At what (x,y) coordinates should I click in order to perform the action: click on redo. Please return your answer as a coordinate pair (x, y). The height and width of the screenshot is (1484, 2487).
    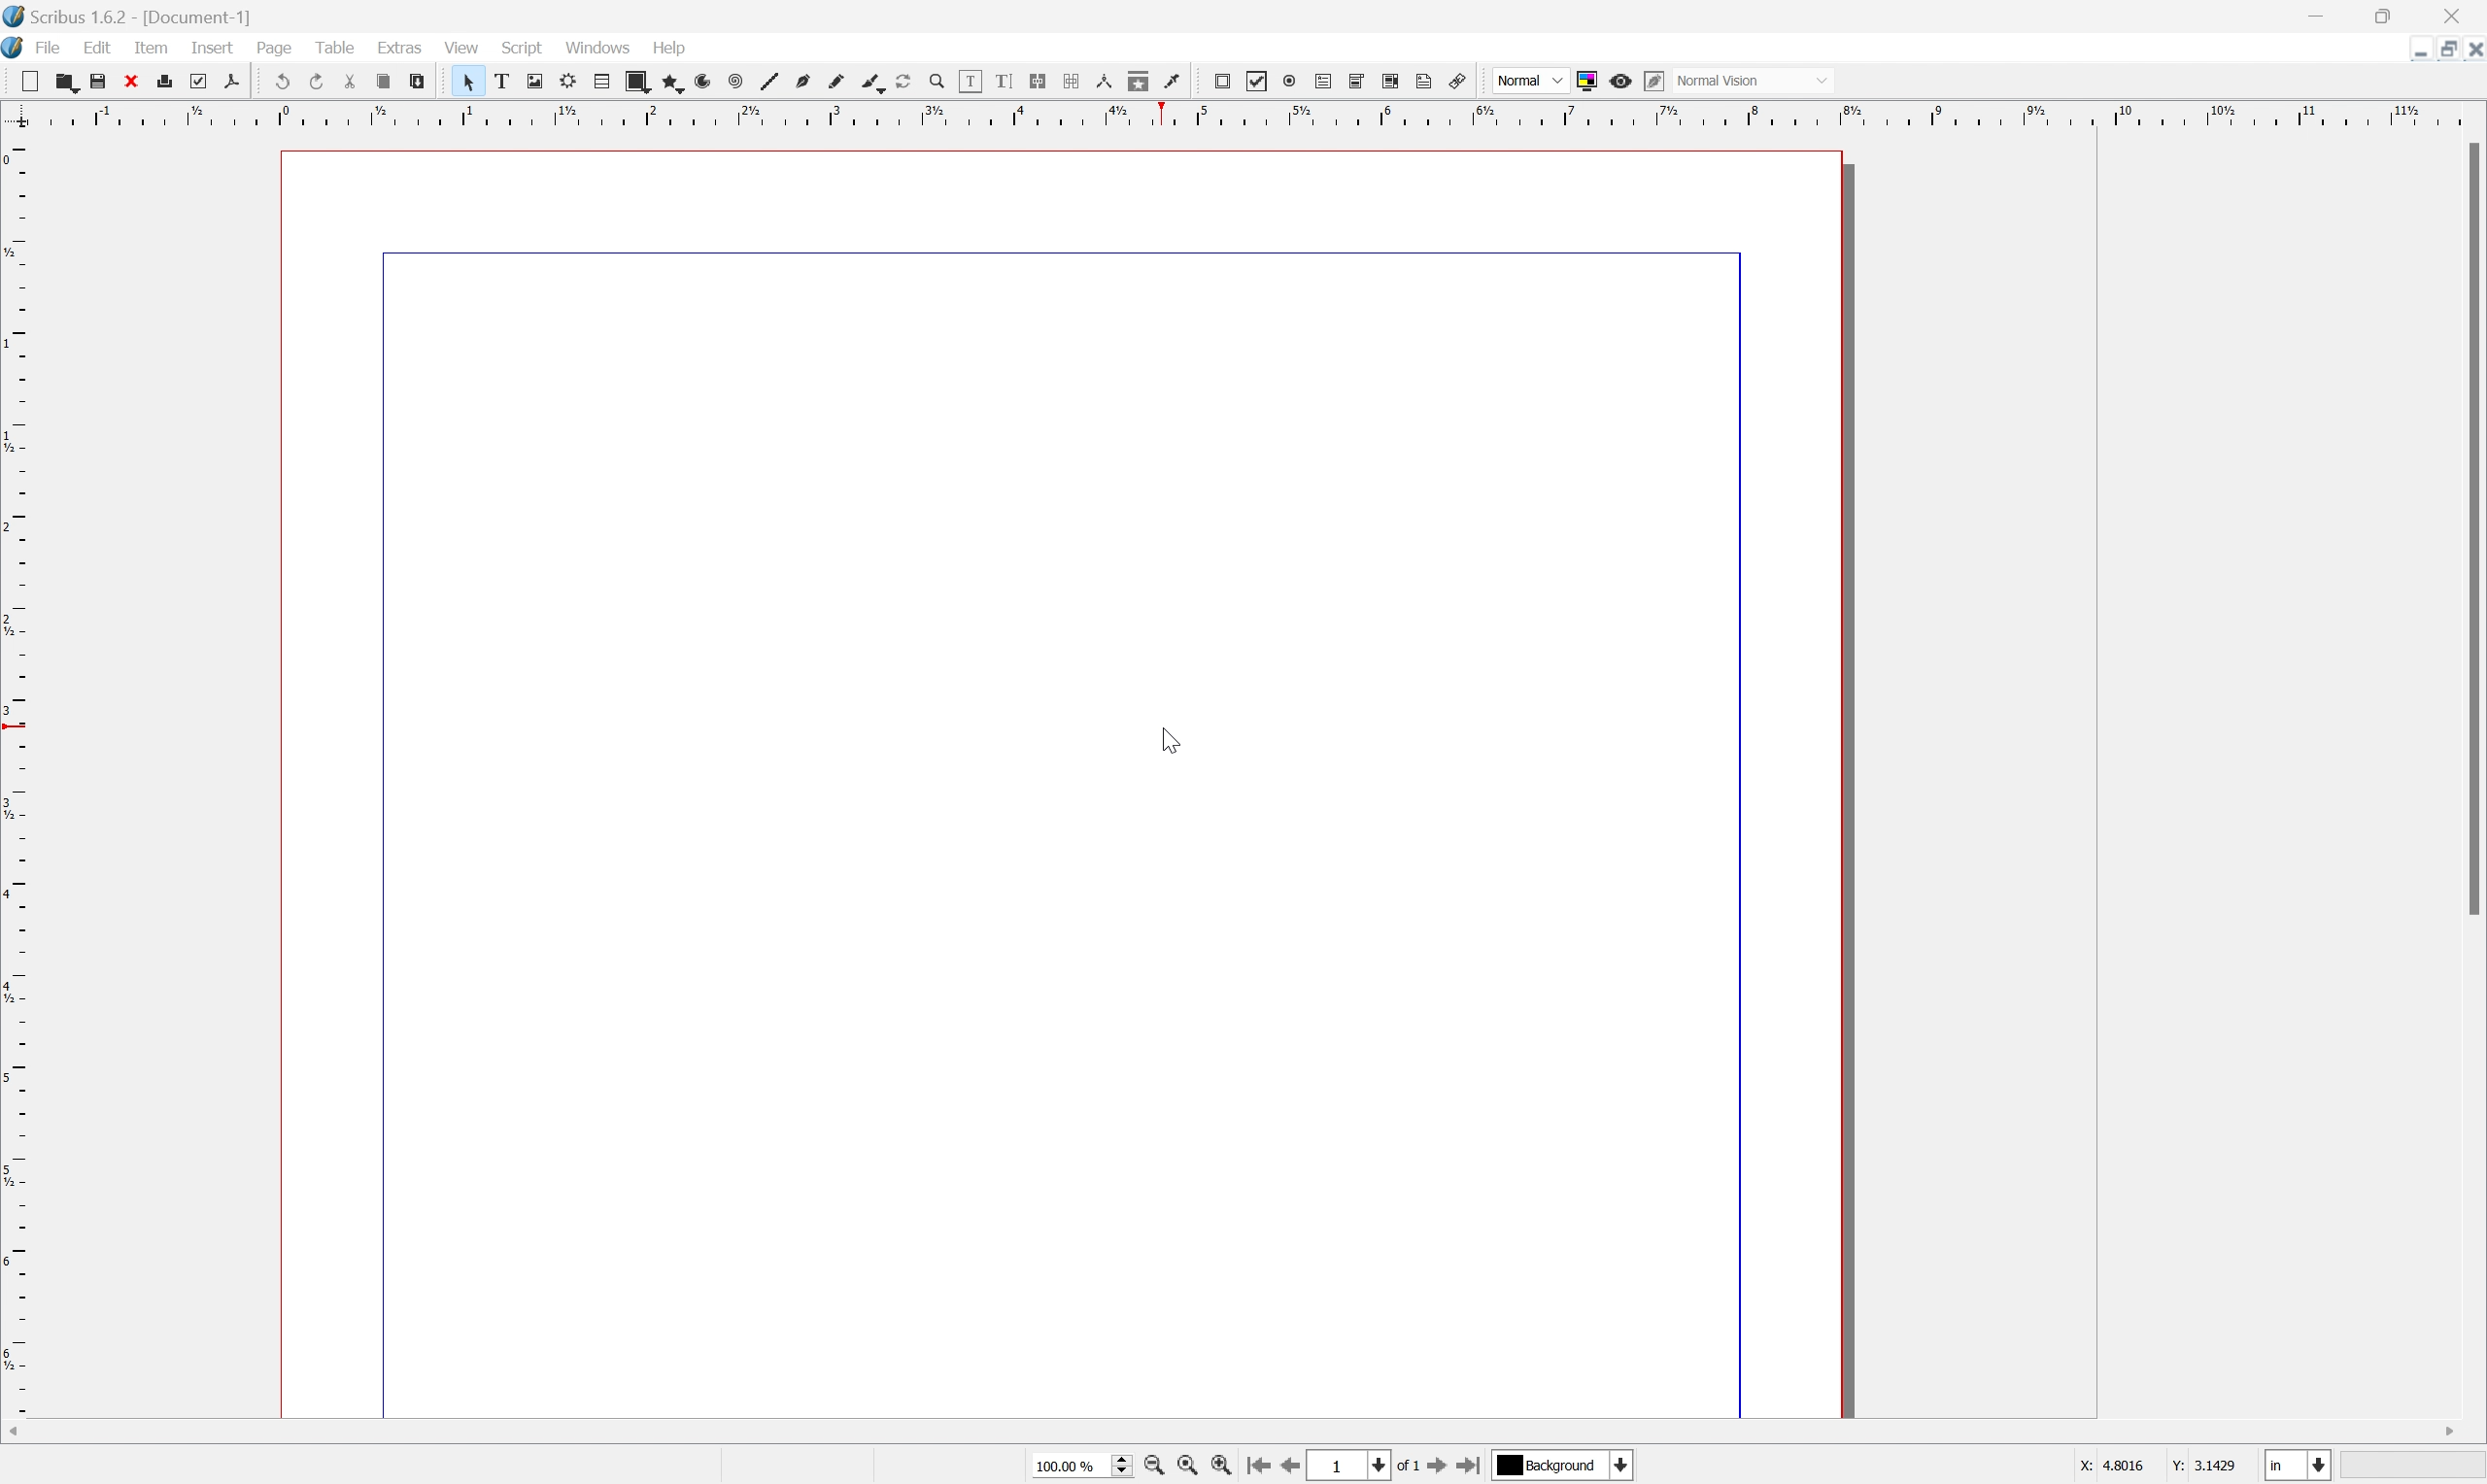
    Looking at the image, I should click on (316, 81).